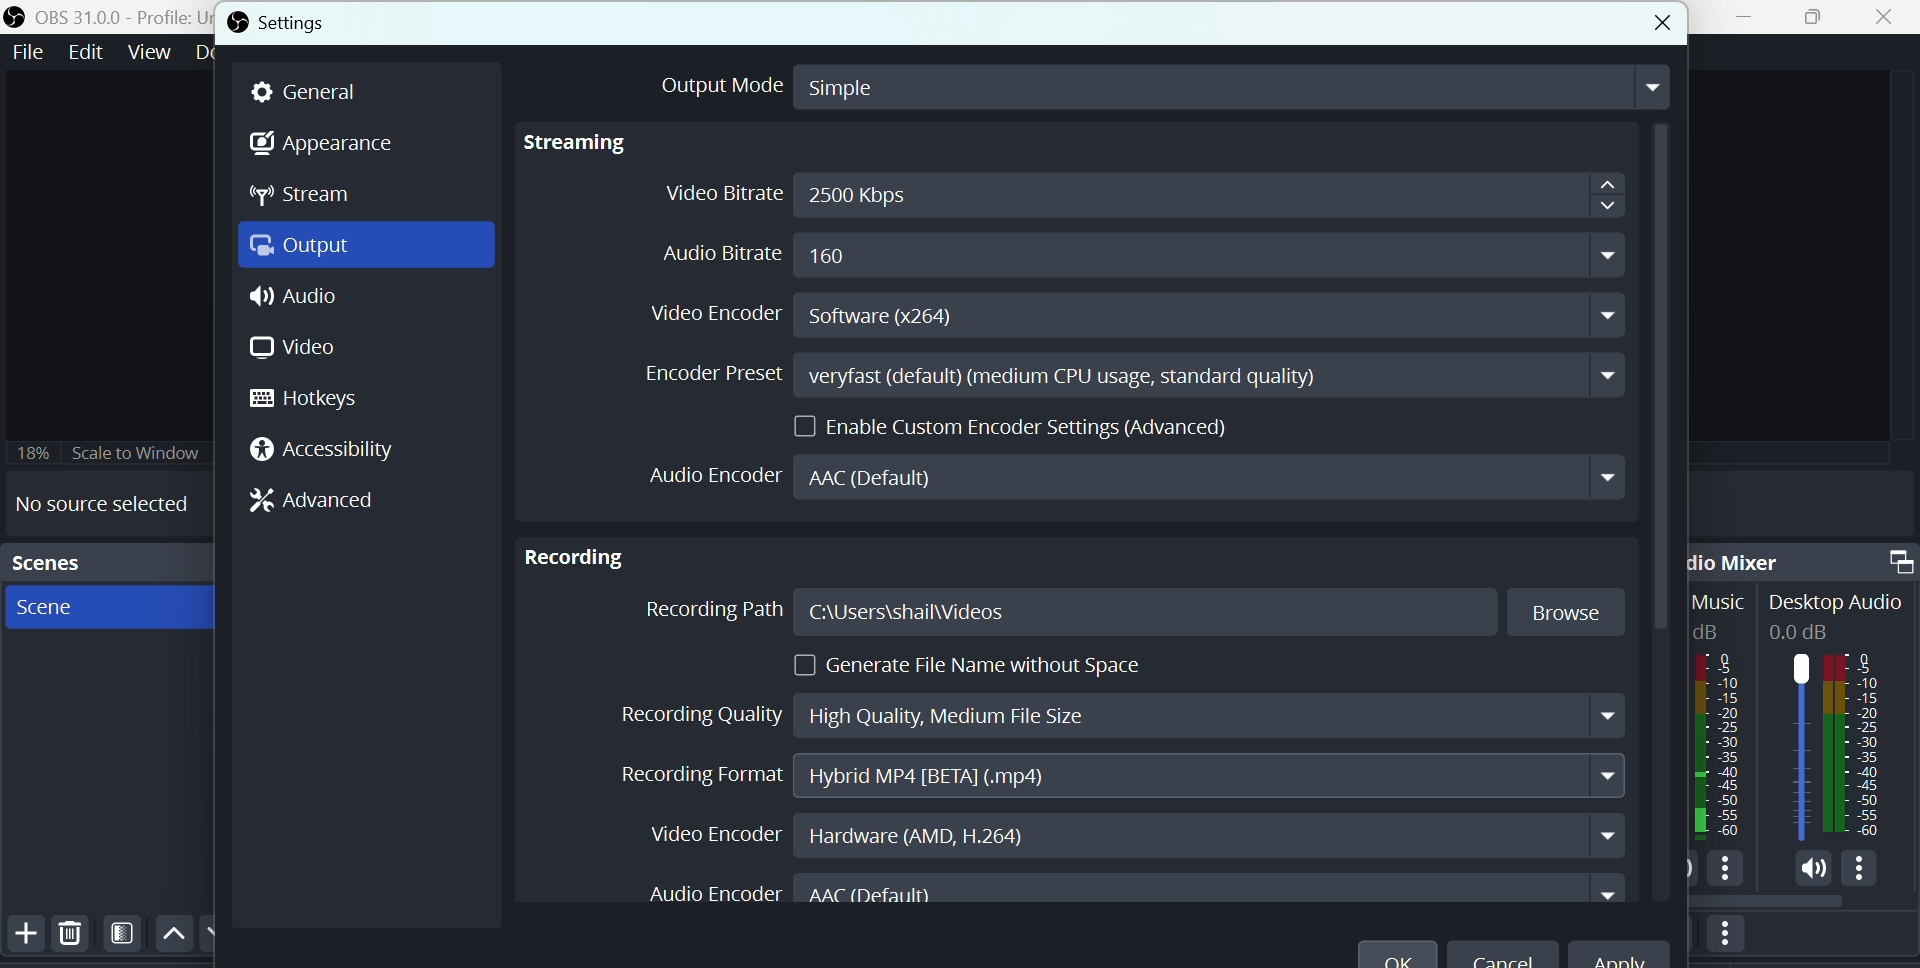 The image size is (1920, 968). Describe the element at coordinates (316, 145) in the screenshot. I see `Appearance` at that location.